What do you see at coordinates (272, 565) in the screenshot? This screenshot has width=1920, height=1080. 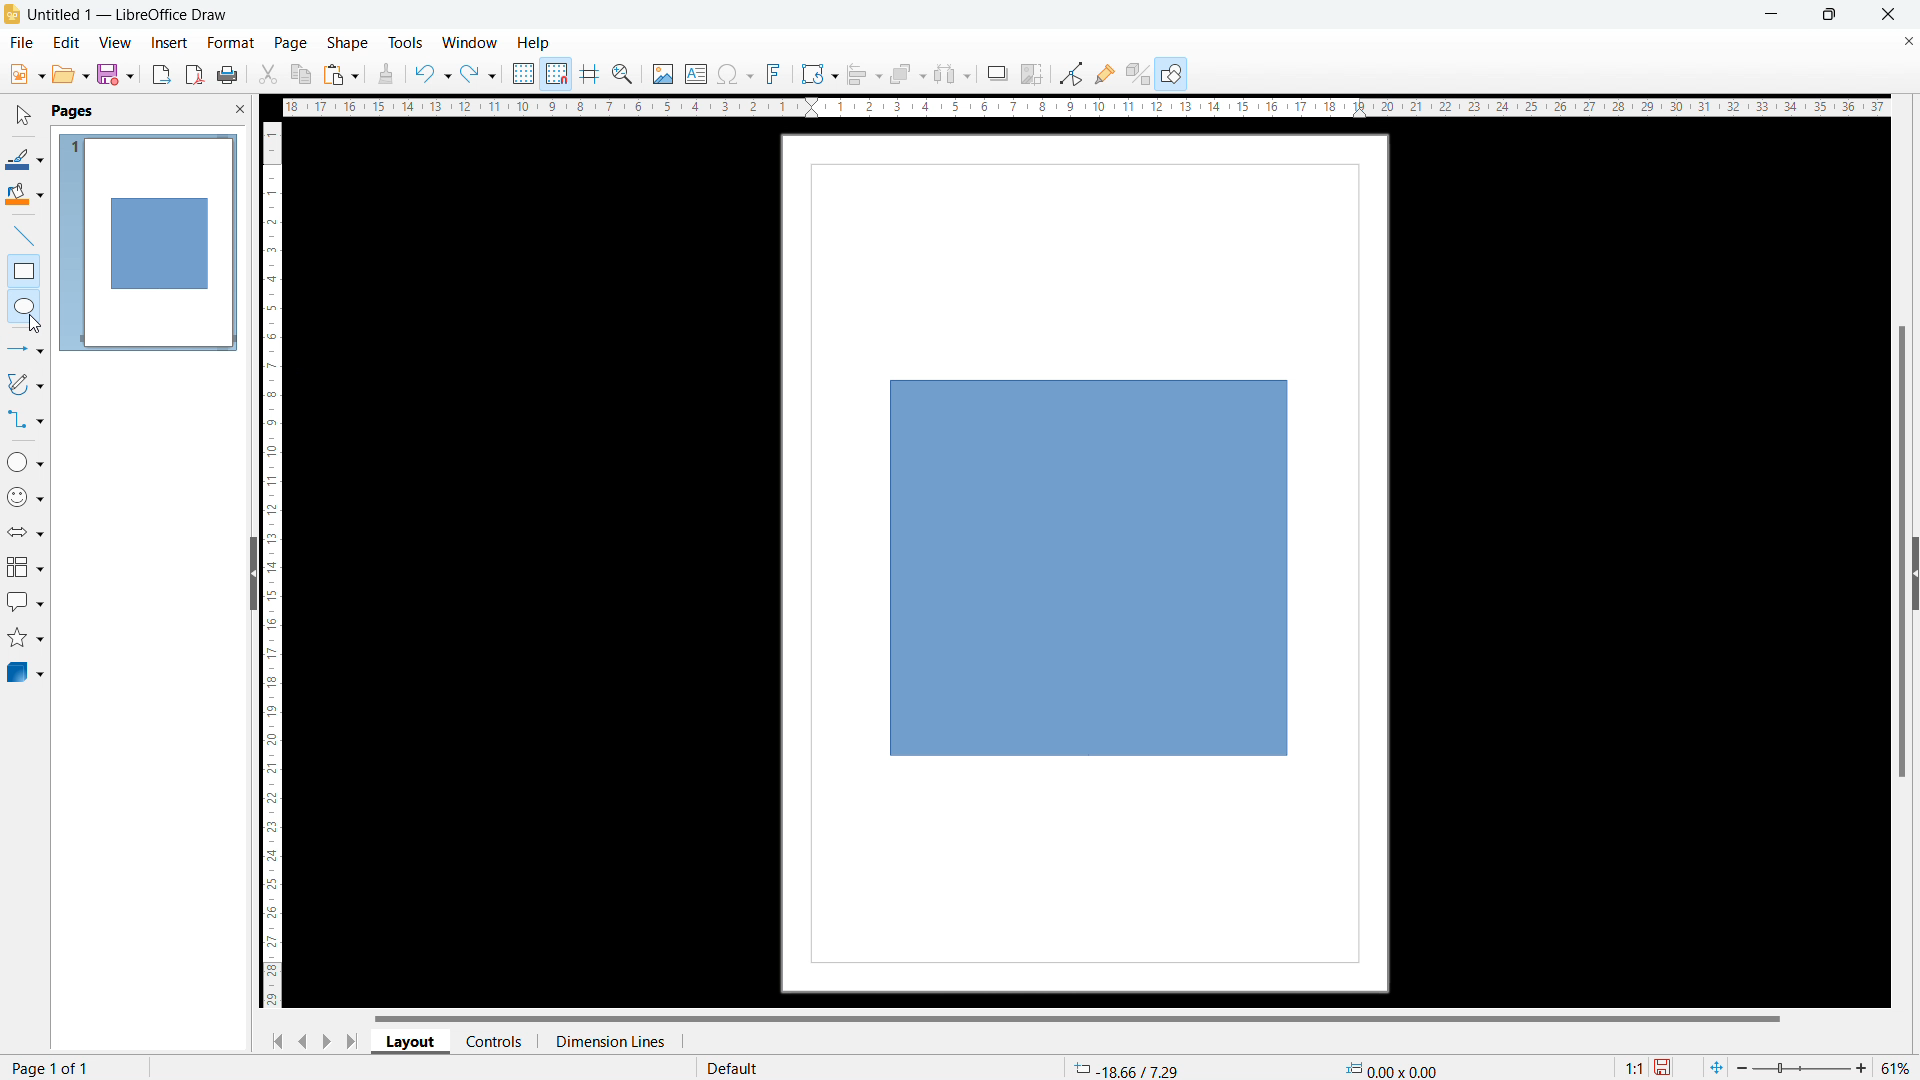 I see `vertical ruler` at bounding box center [272, 565].